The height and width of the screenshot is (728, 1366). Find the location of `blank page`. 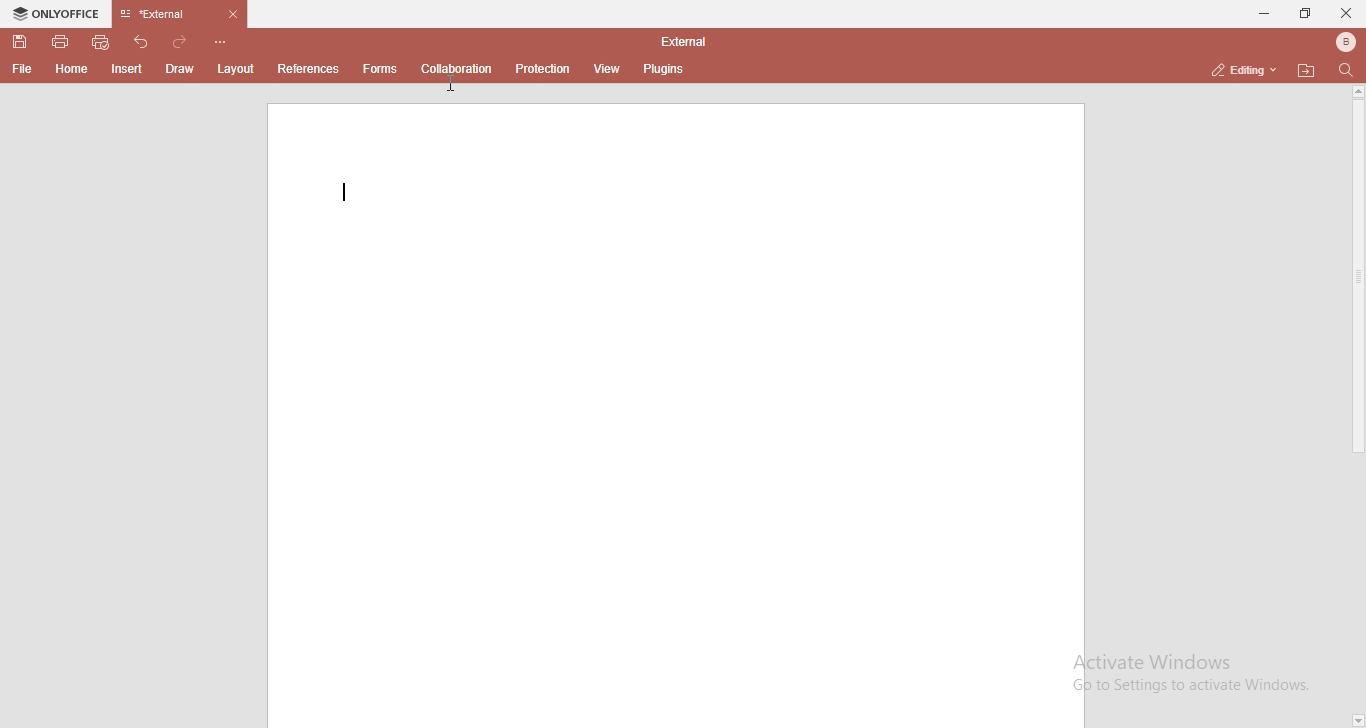

blank page is located at coordinates (674, 413).